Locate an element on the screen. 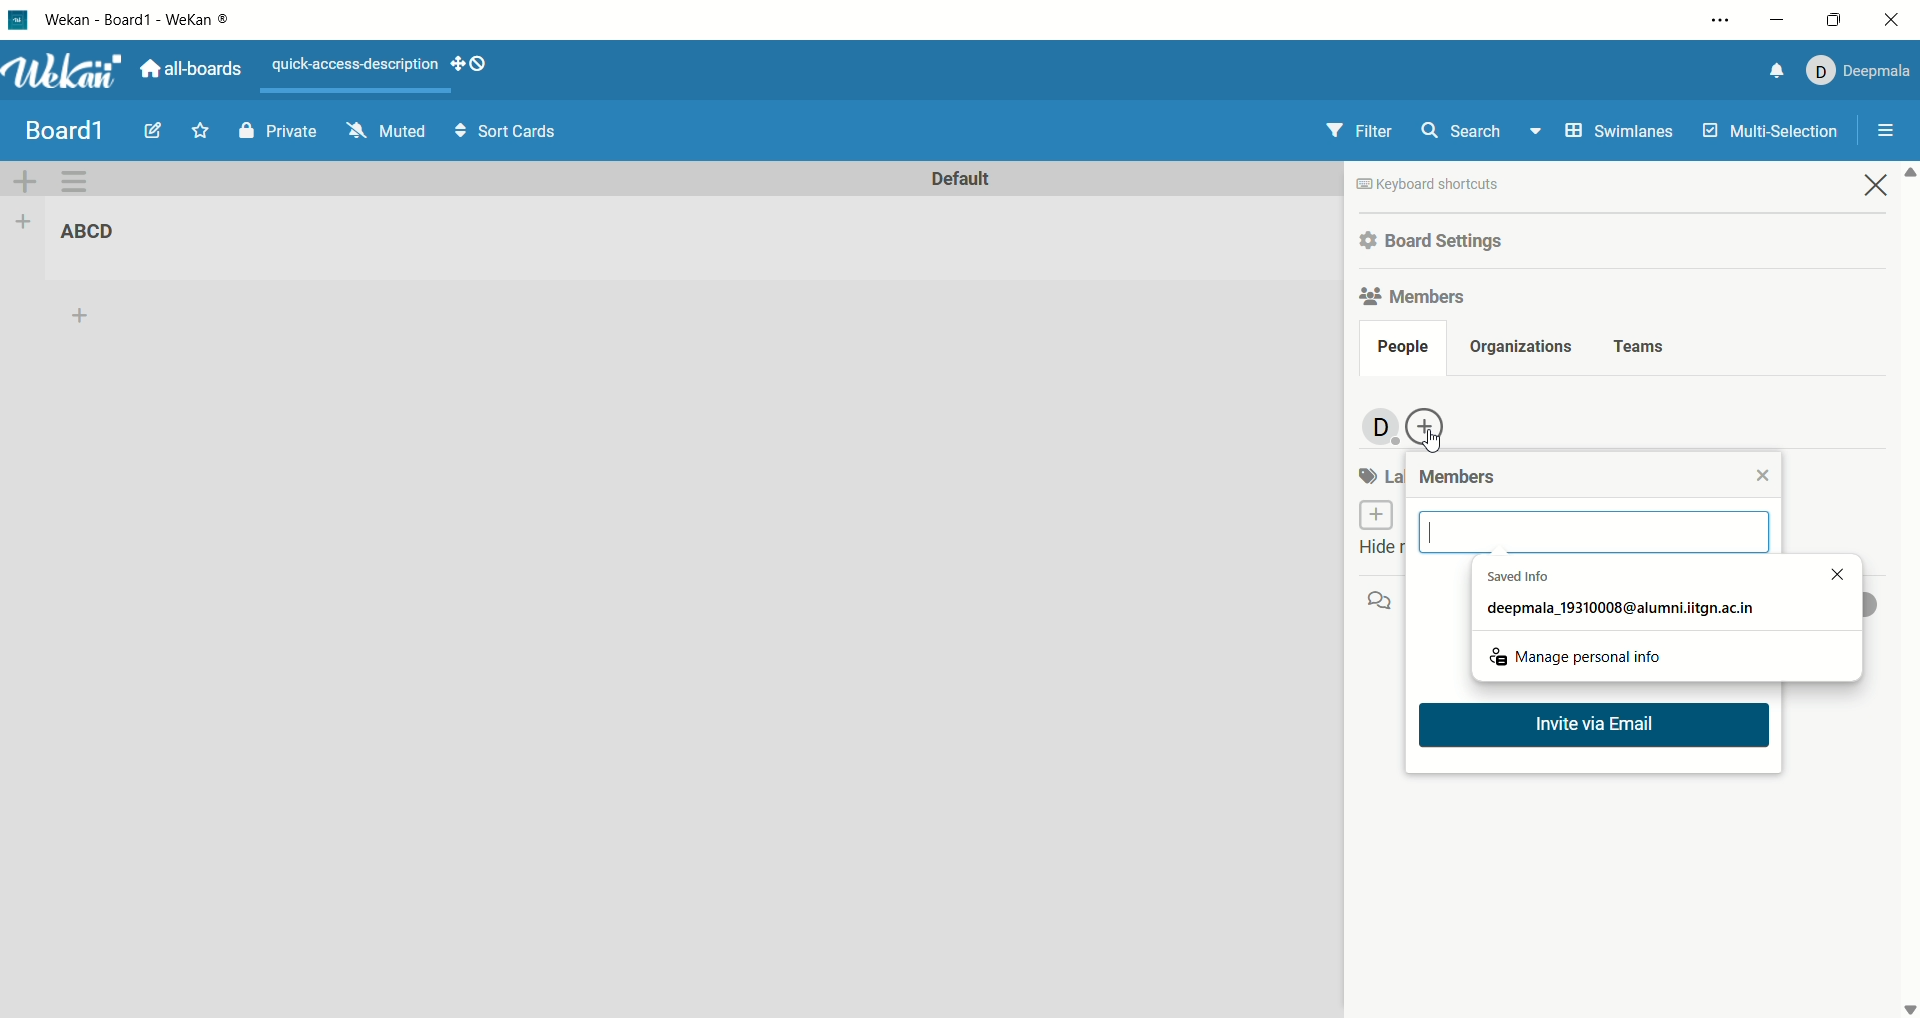  notification is located at coordinates (1779, 71).